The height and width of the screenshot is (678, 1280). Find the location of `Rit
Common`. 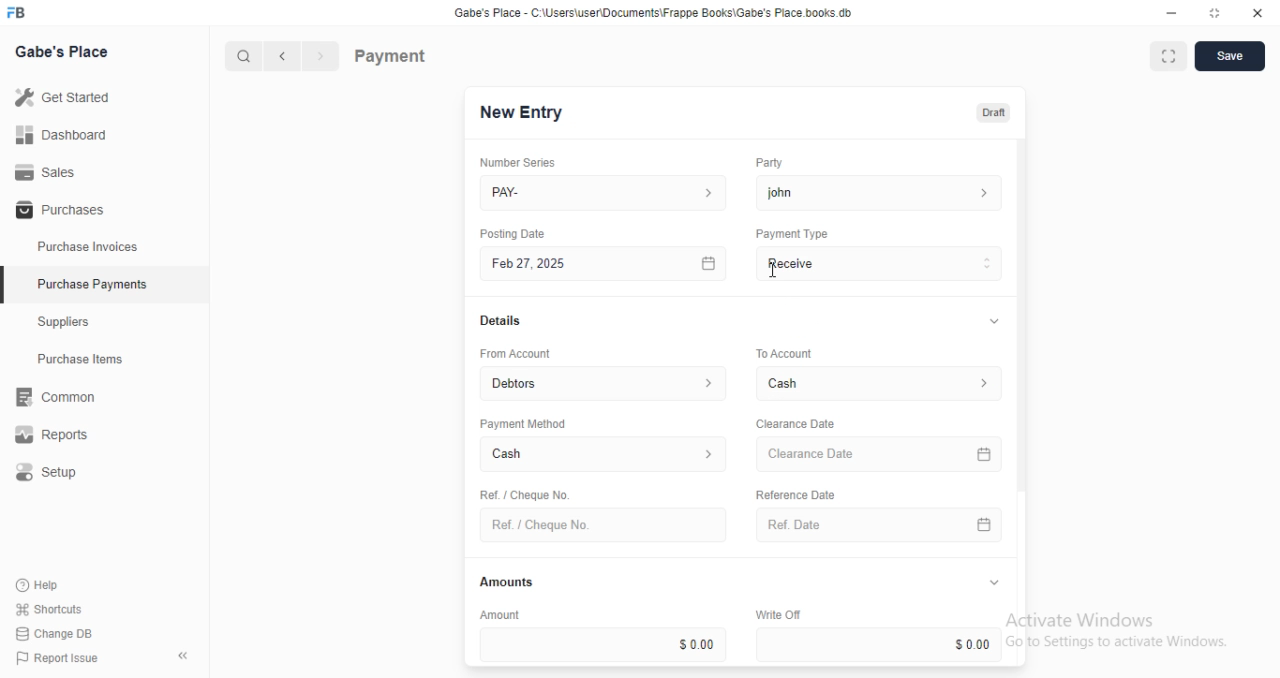

Rit
Common is located at coordinates (55, 398).